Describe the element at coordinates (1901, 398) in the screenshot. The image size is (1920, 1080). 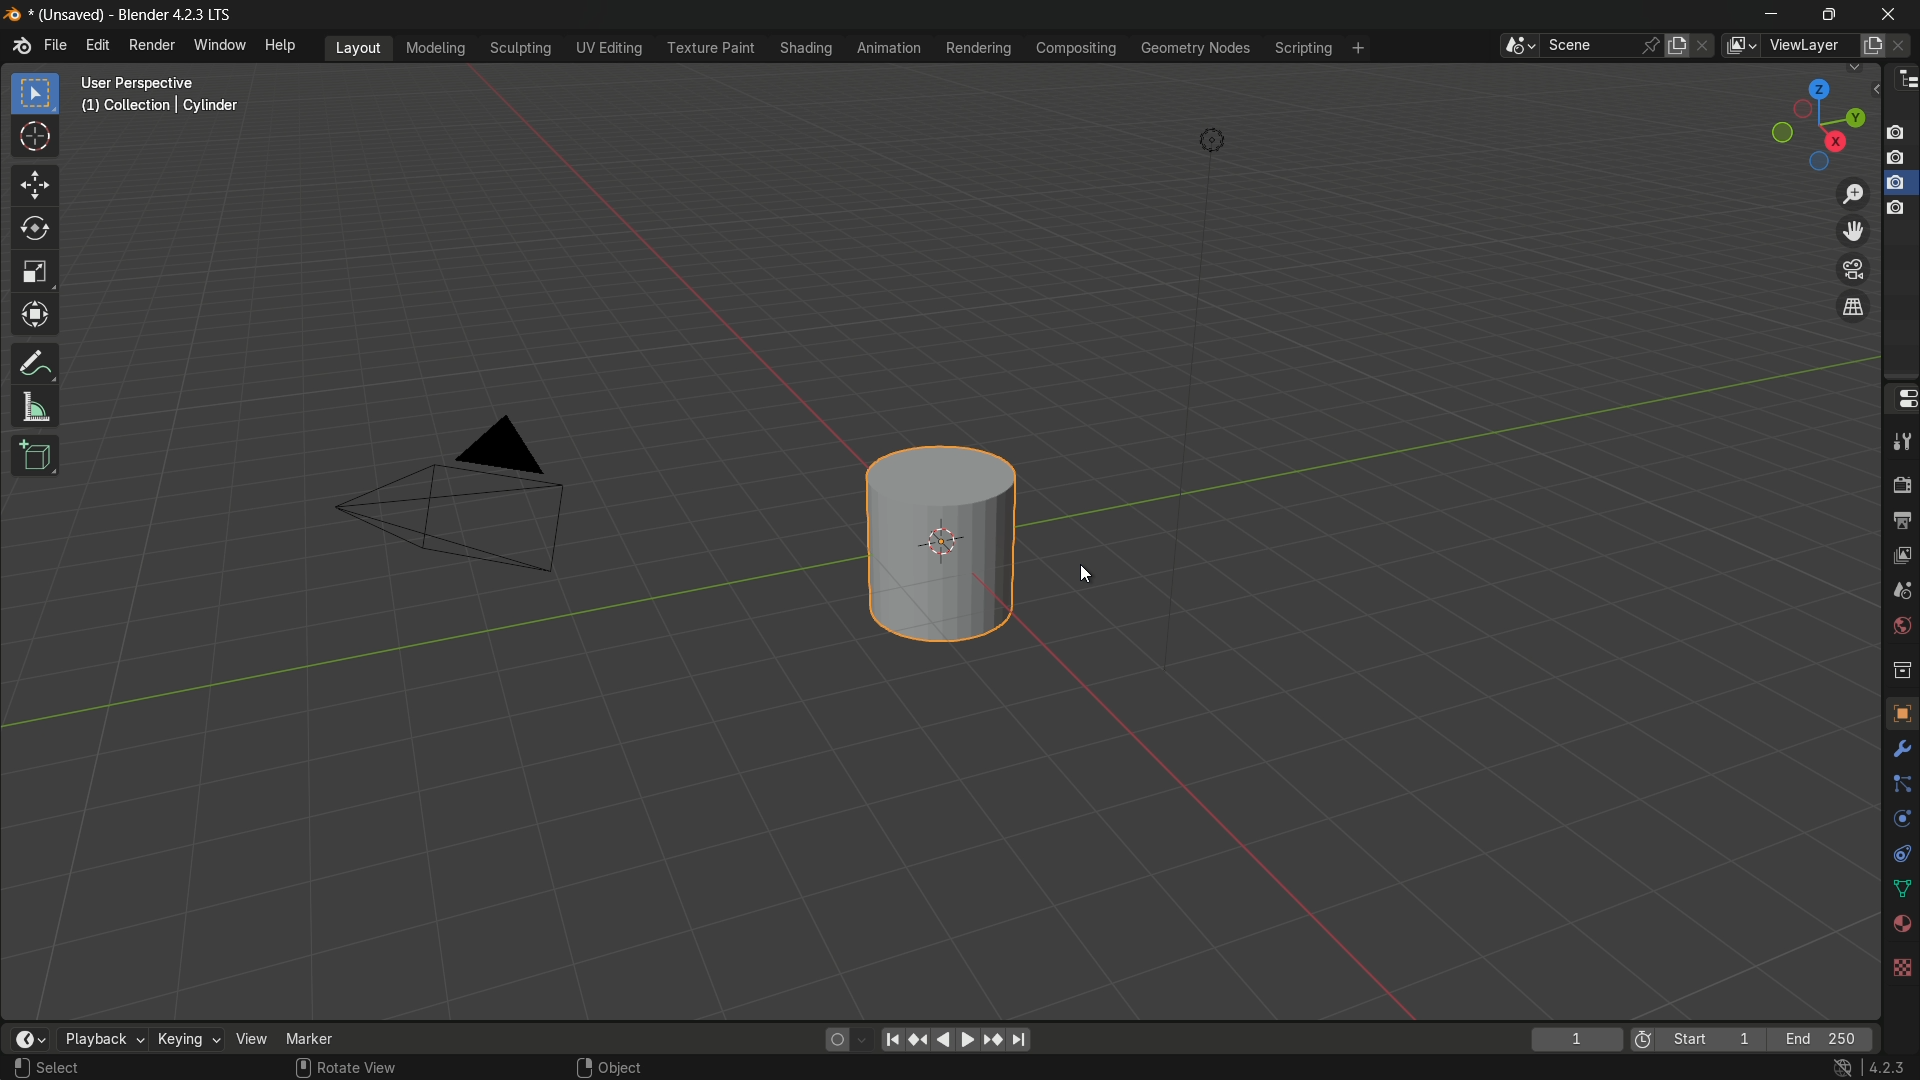
I see `properties` at that location.